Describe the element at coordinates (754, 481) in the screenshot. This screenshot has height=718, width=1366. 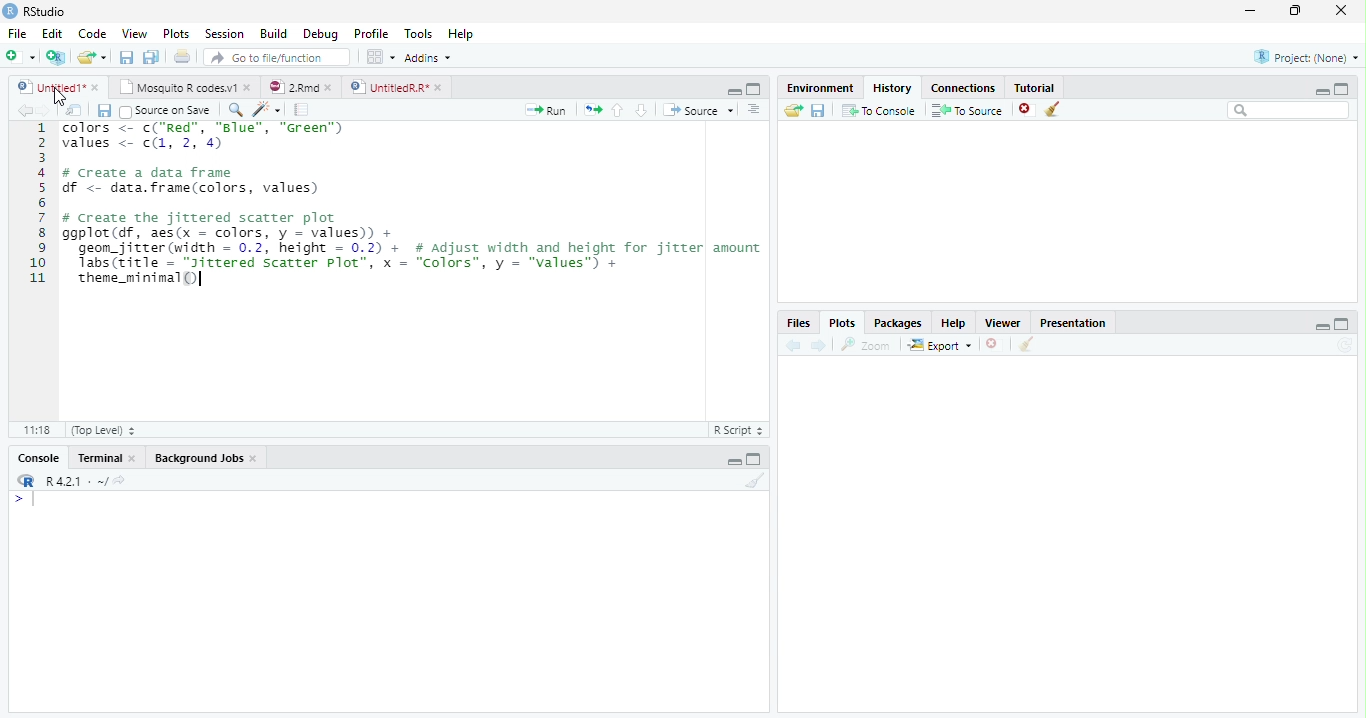
I see `Clear console` at that location.